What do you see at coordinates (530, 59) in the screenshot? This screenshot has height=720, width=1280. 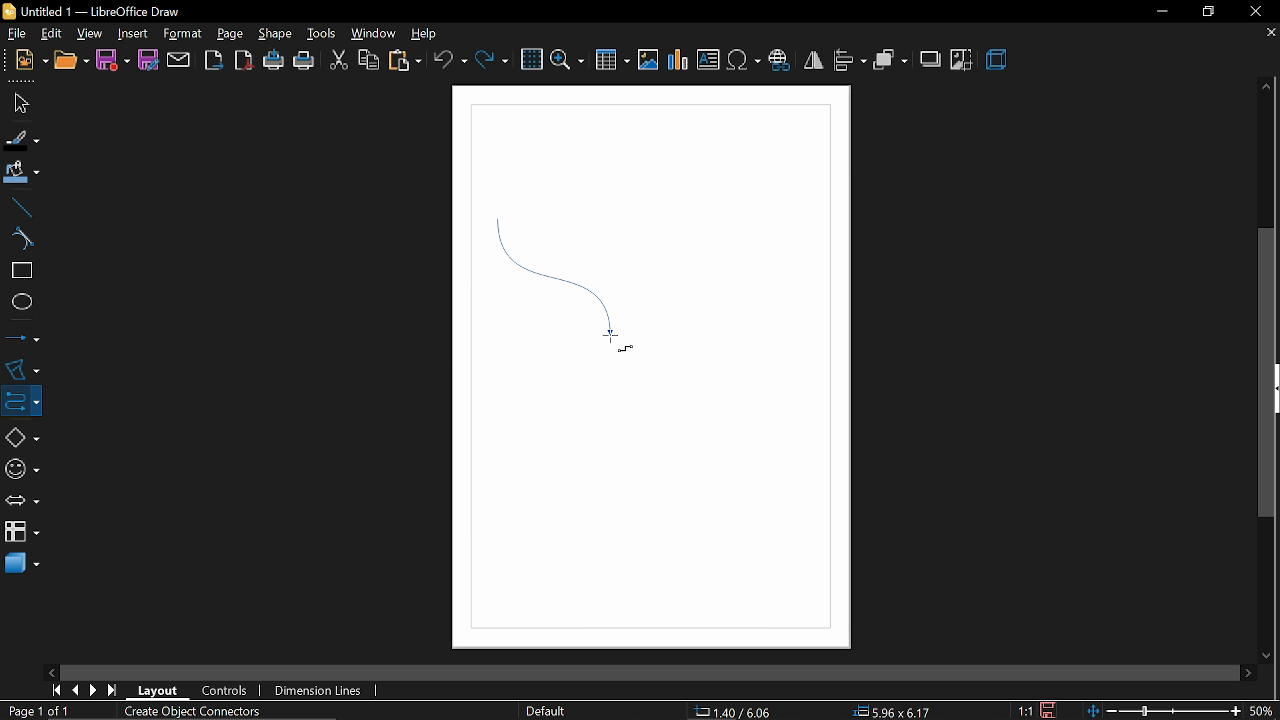 I see `grid` at bounding box center [530, 59].